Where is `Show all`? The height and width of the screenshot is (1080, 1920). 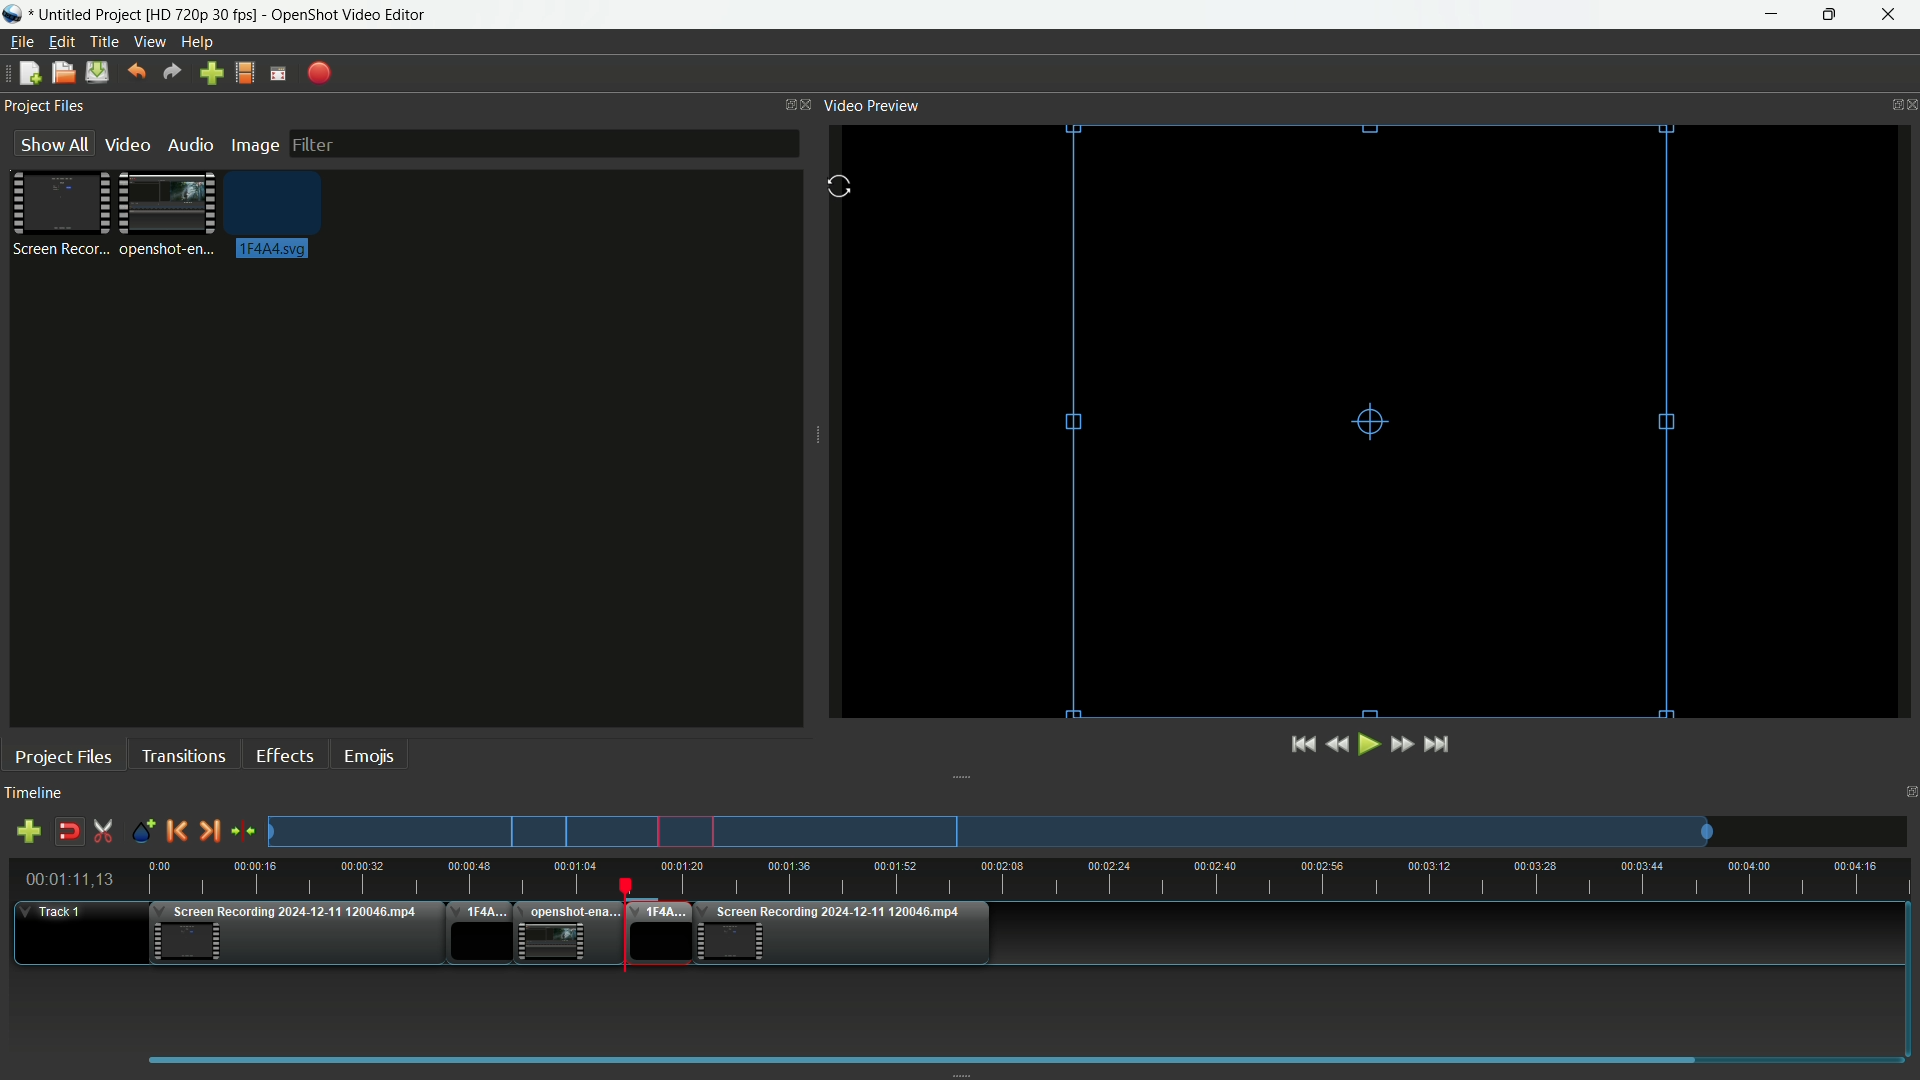 Show all is located at coordinates (47, 144).